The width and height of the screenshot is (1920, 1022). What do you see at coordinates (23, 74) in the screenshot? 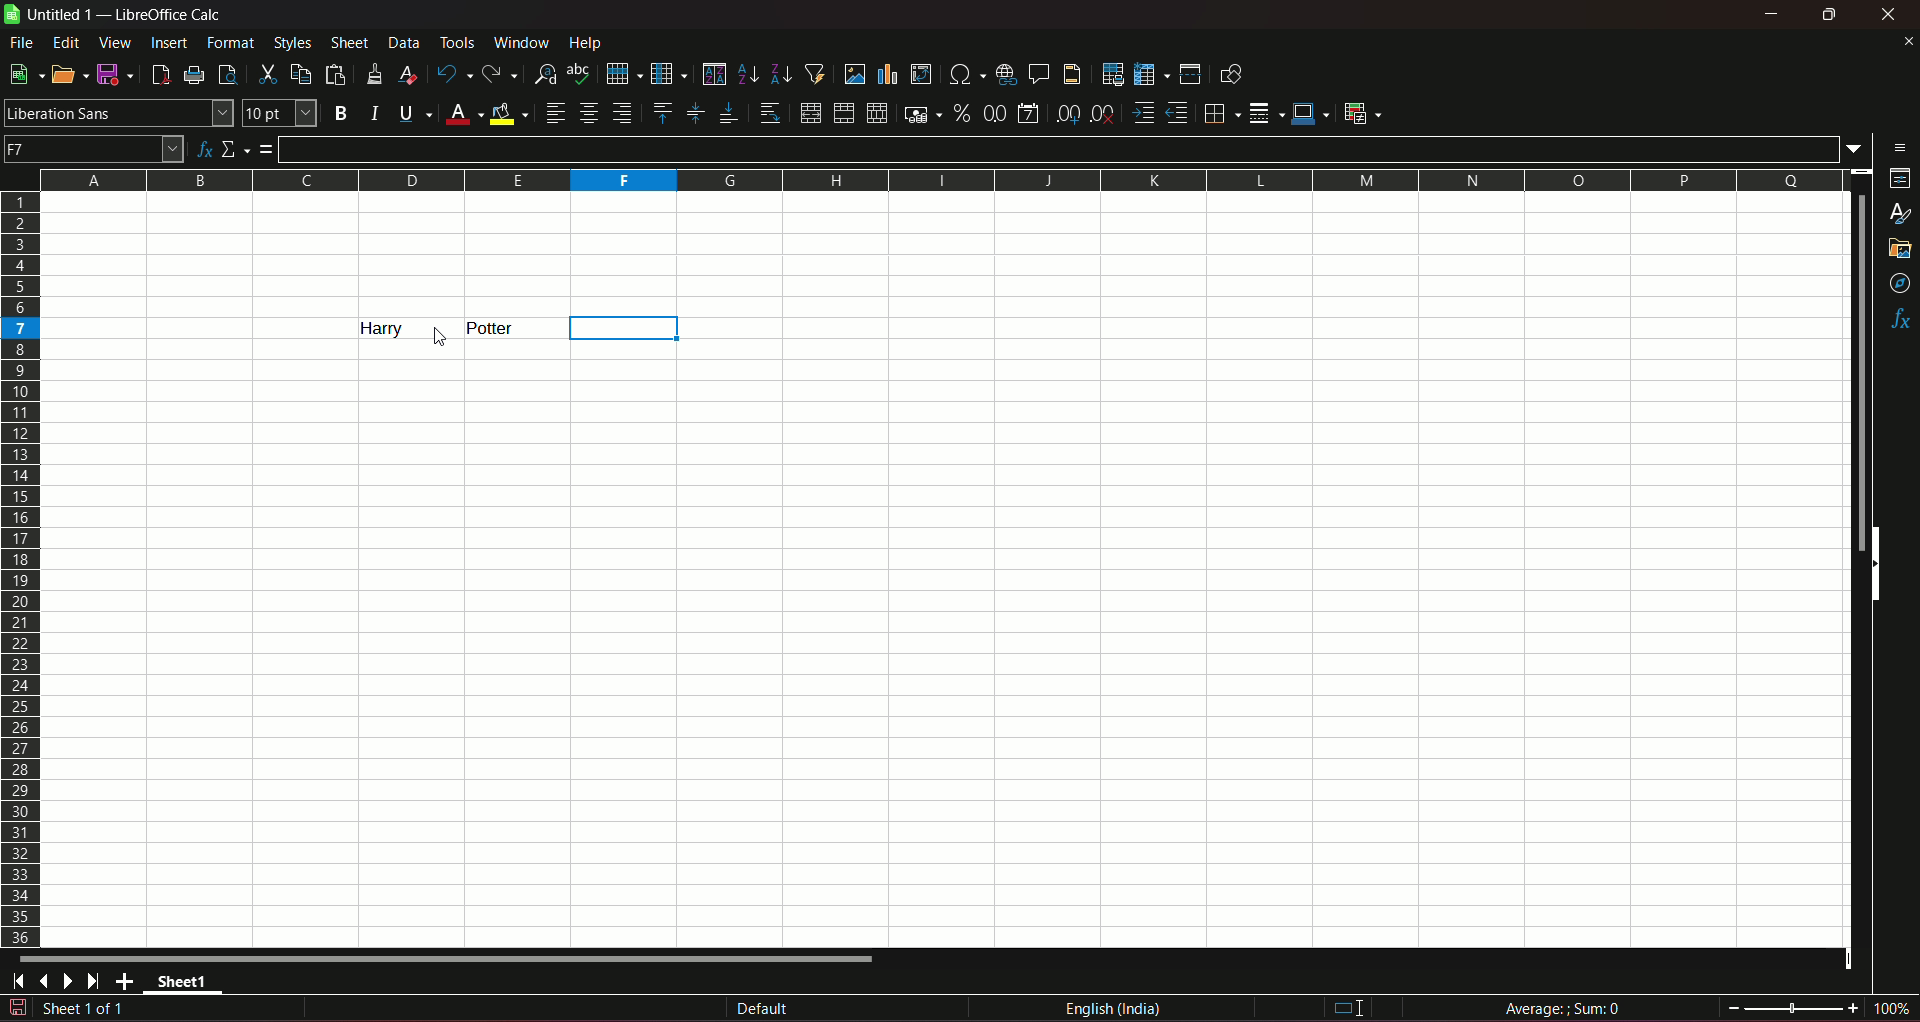
I see `new` at bounding box center [23, 74].